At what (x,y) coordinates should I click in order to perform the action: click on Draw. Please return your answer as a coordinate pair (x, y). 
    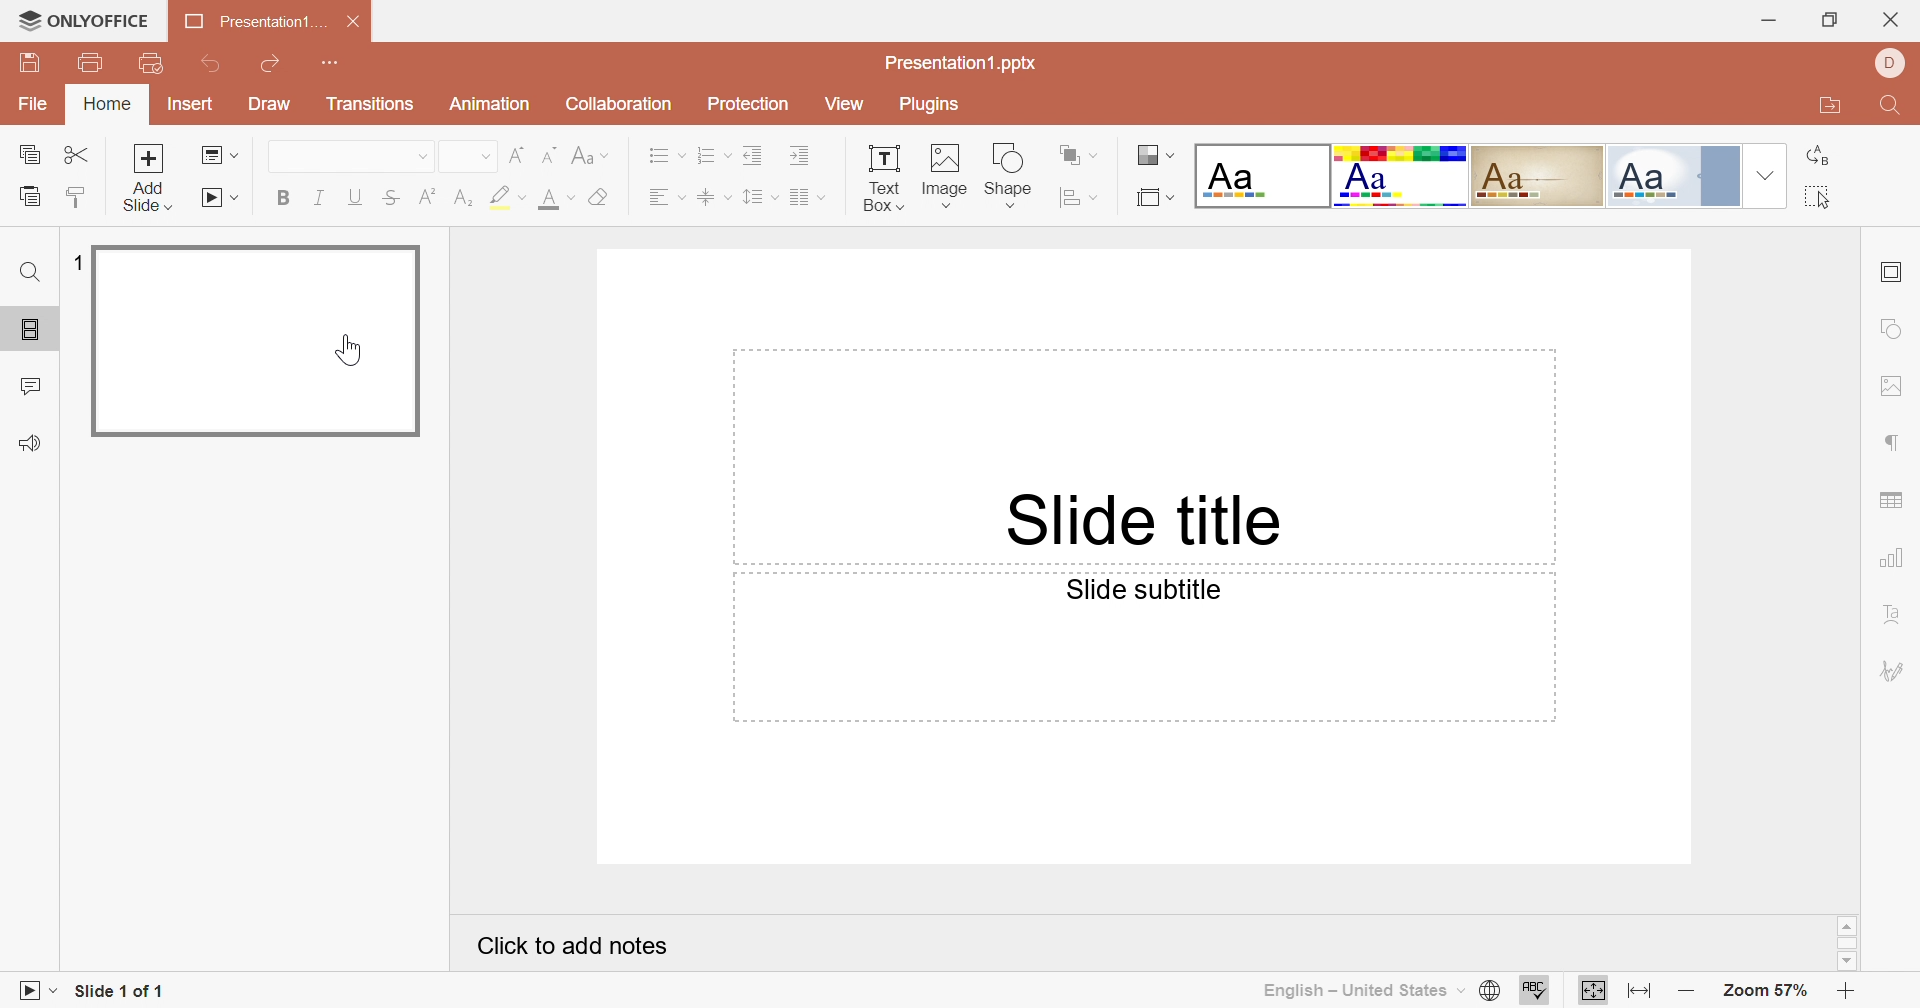
    Looking at the image, I should click on (273, 107).